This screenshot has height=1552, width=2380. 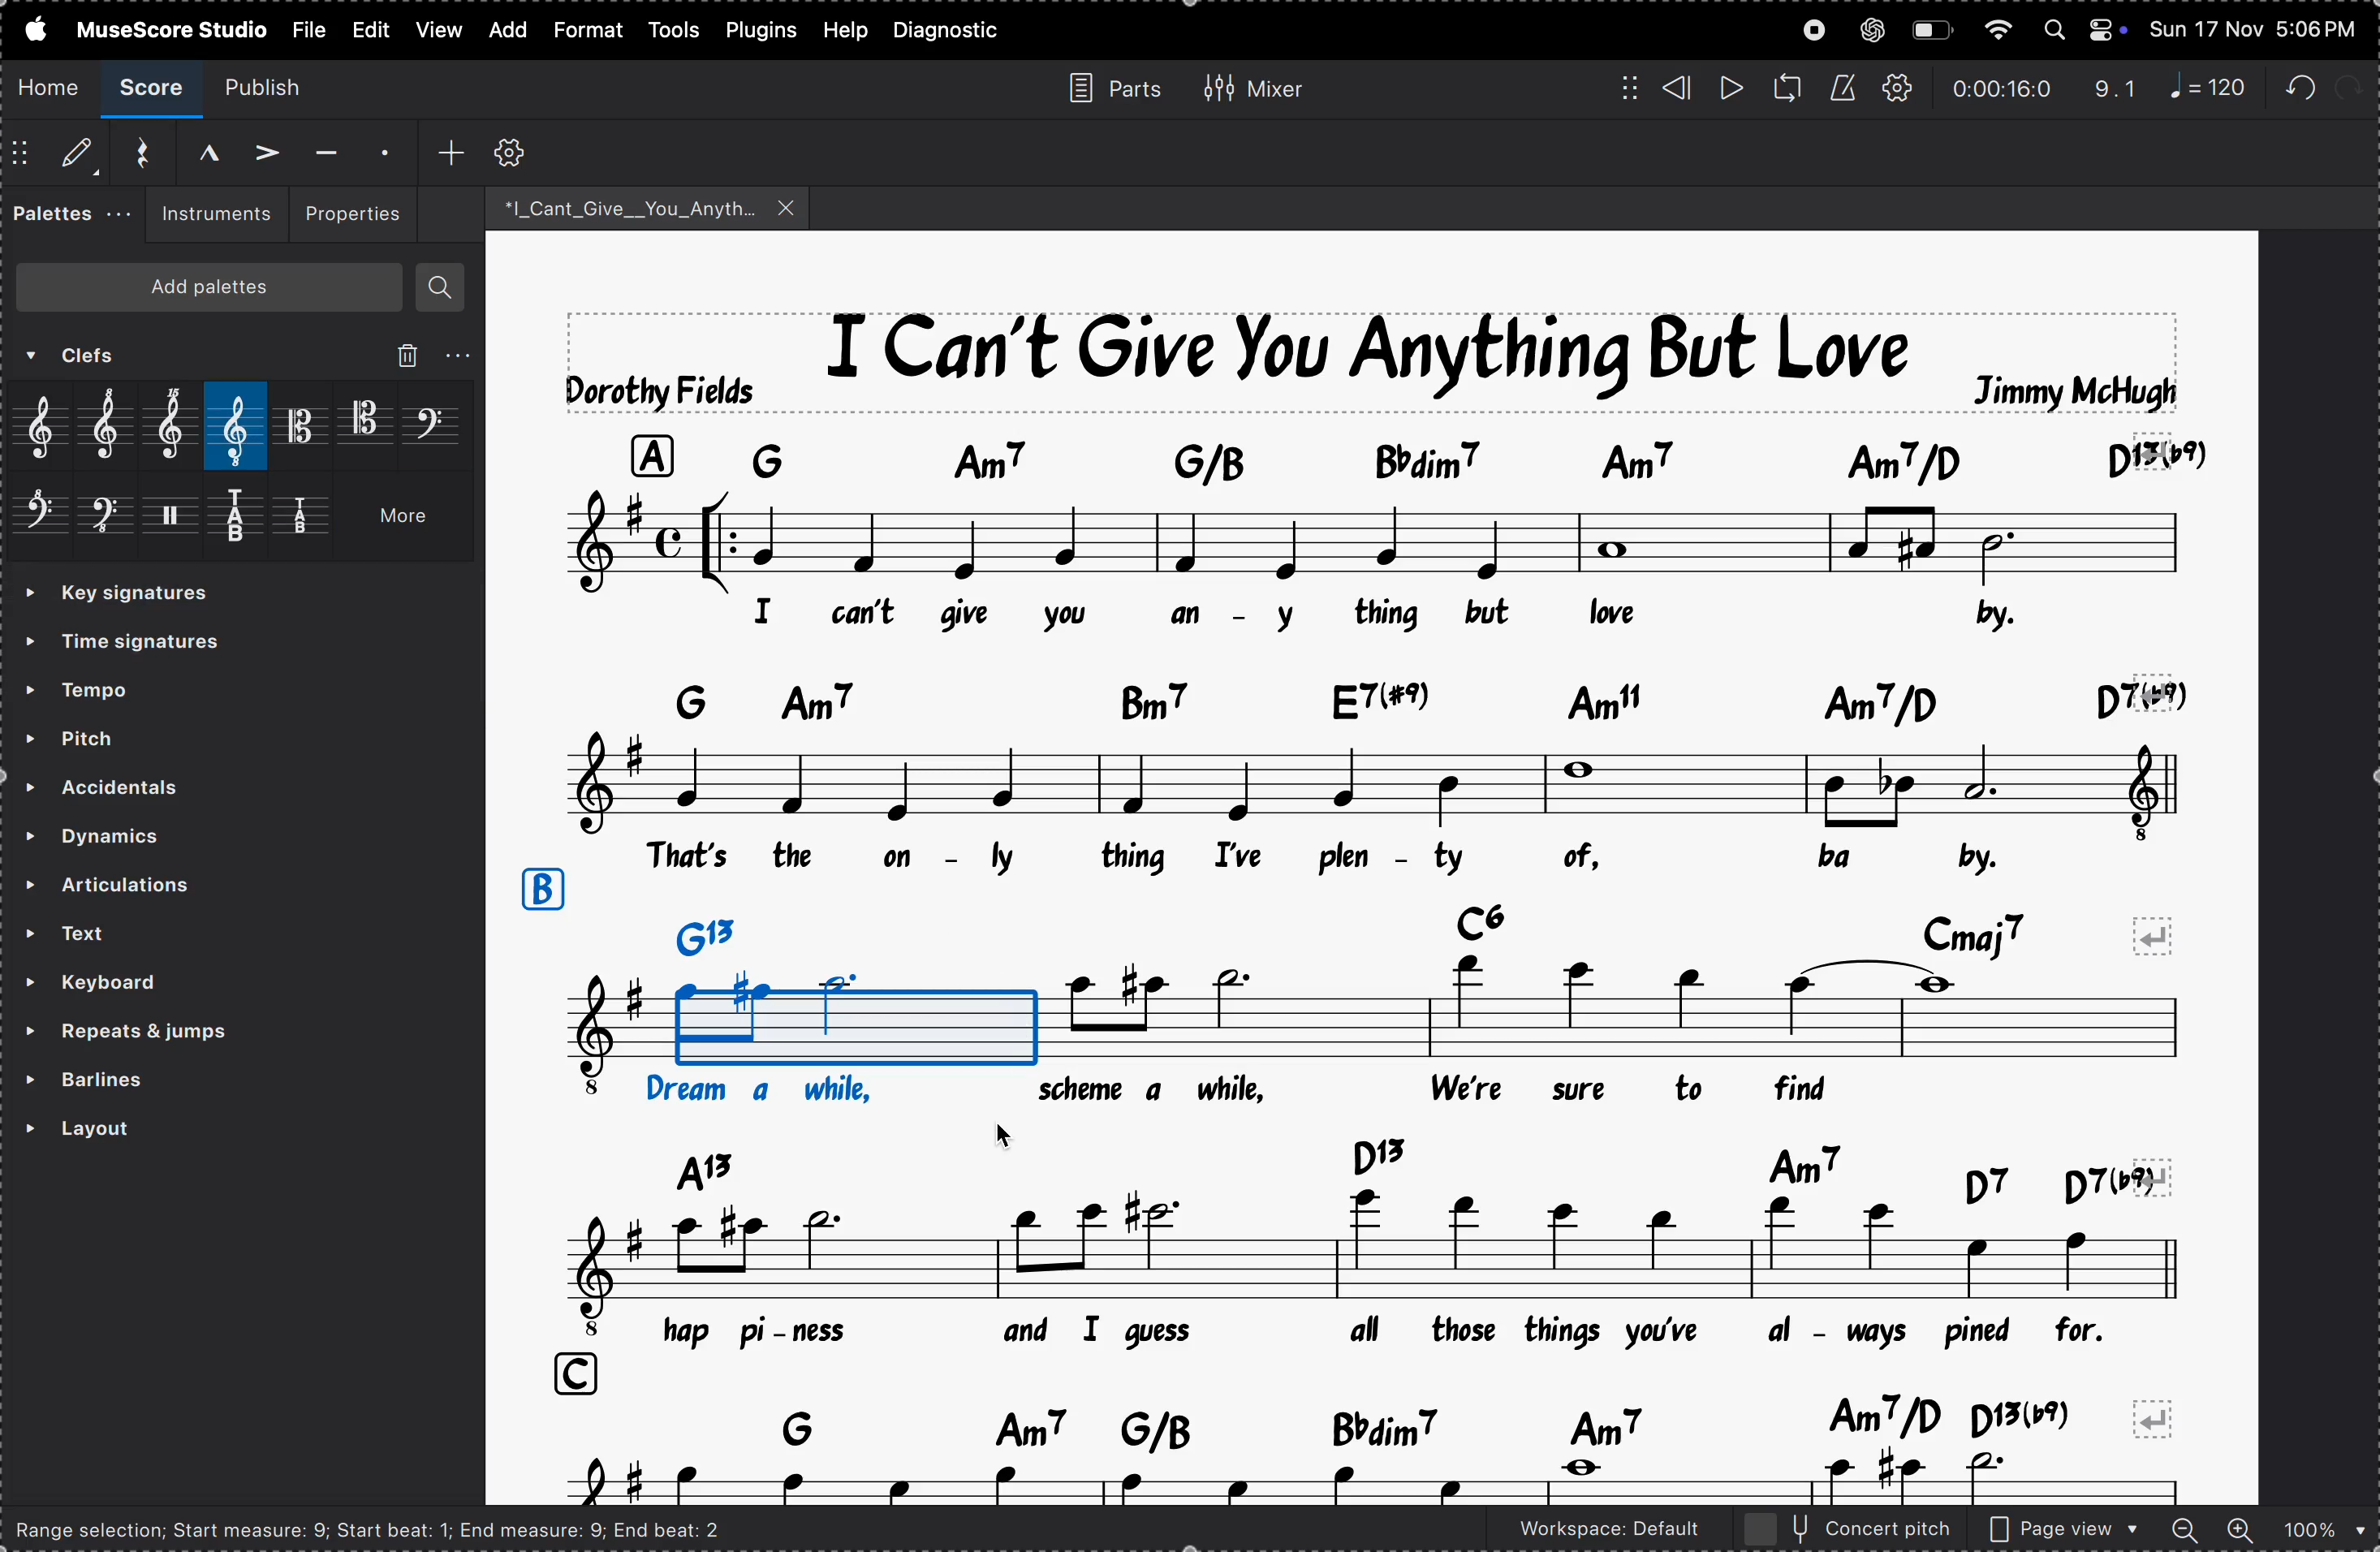 What do you see at coordinates (2001, 89) in the screenshot?
I see `time frame` at bounding box center [2001, 89].